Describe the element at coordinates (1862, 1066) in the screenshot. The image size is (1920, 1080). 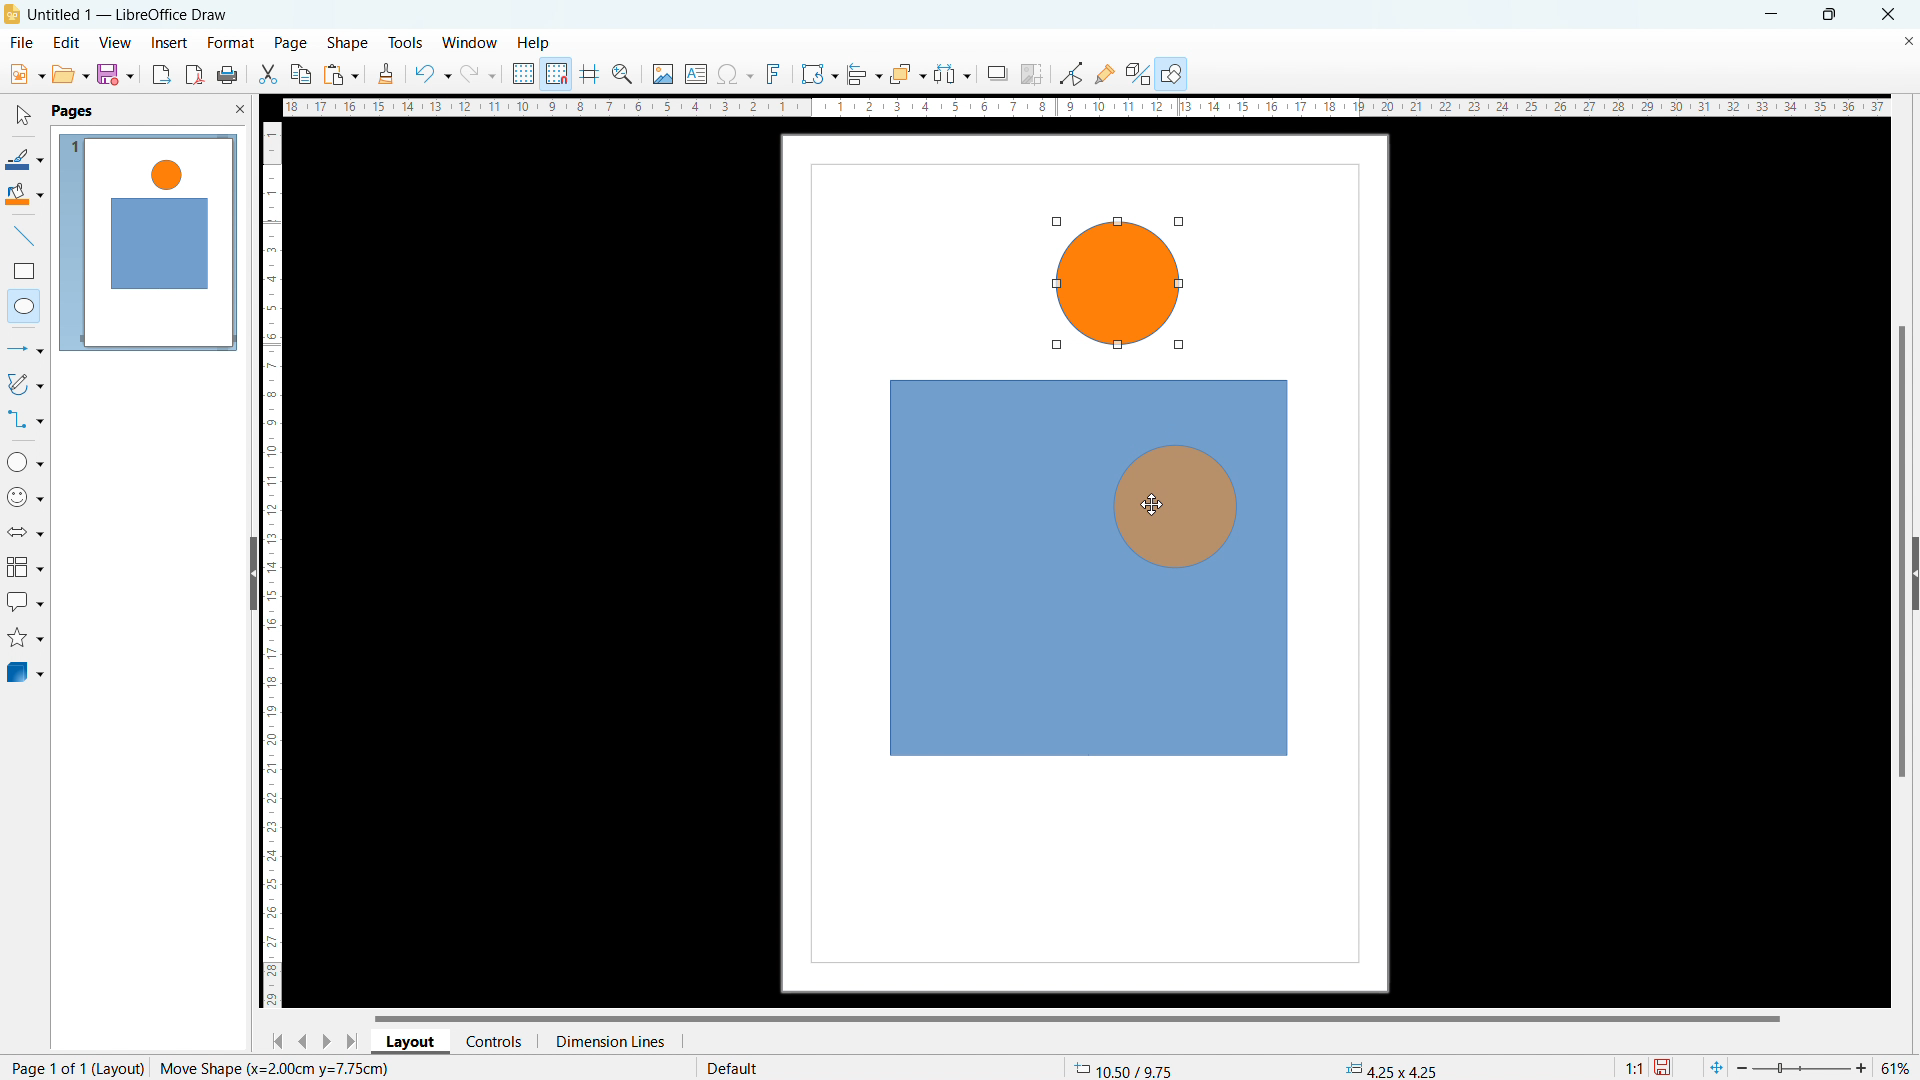
I see `zoom in` at that location.